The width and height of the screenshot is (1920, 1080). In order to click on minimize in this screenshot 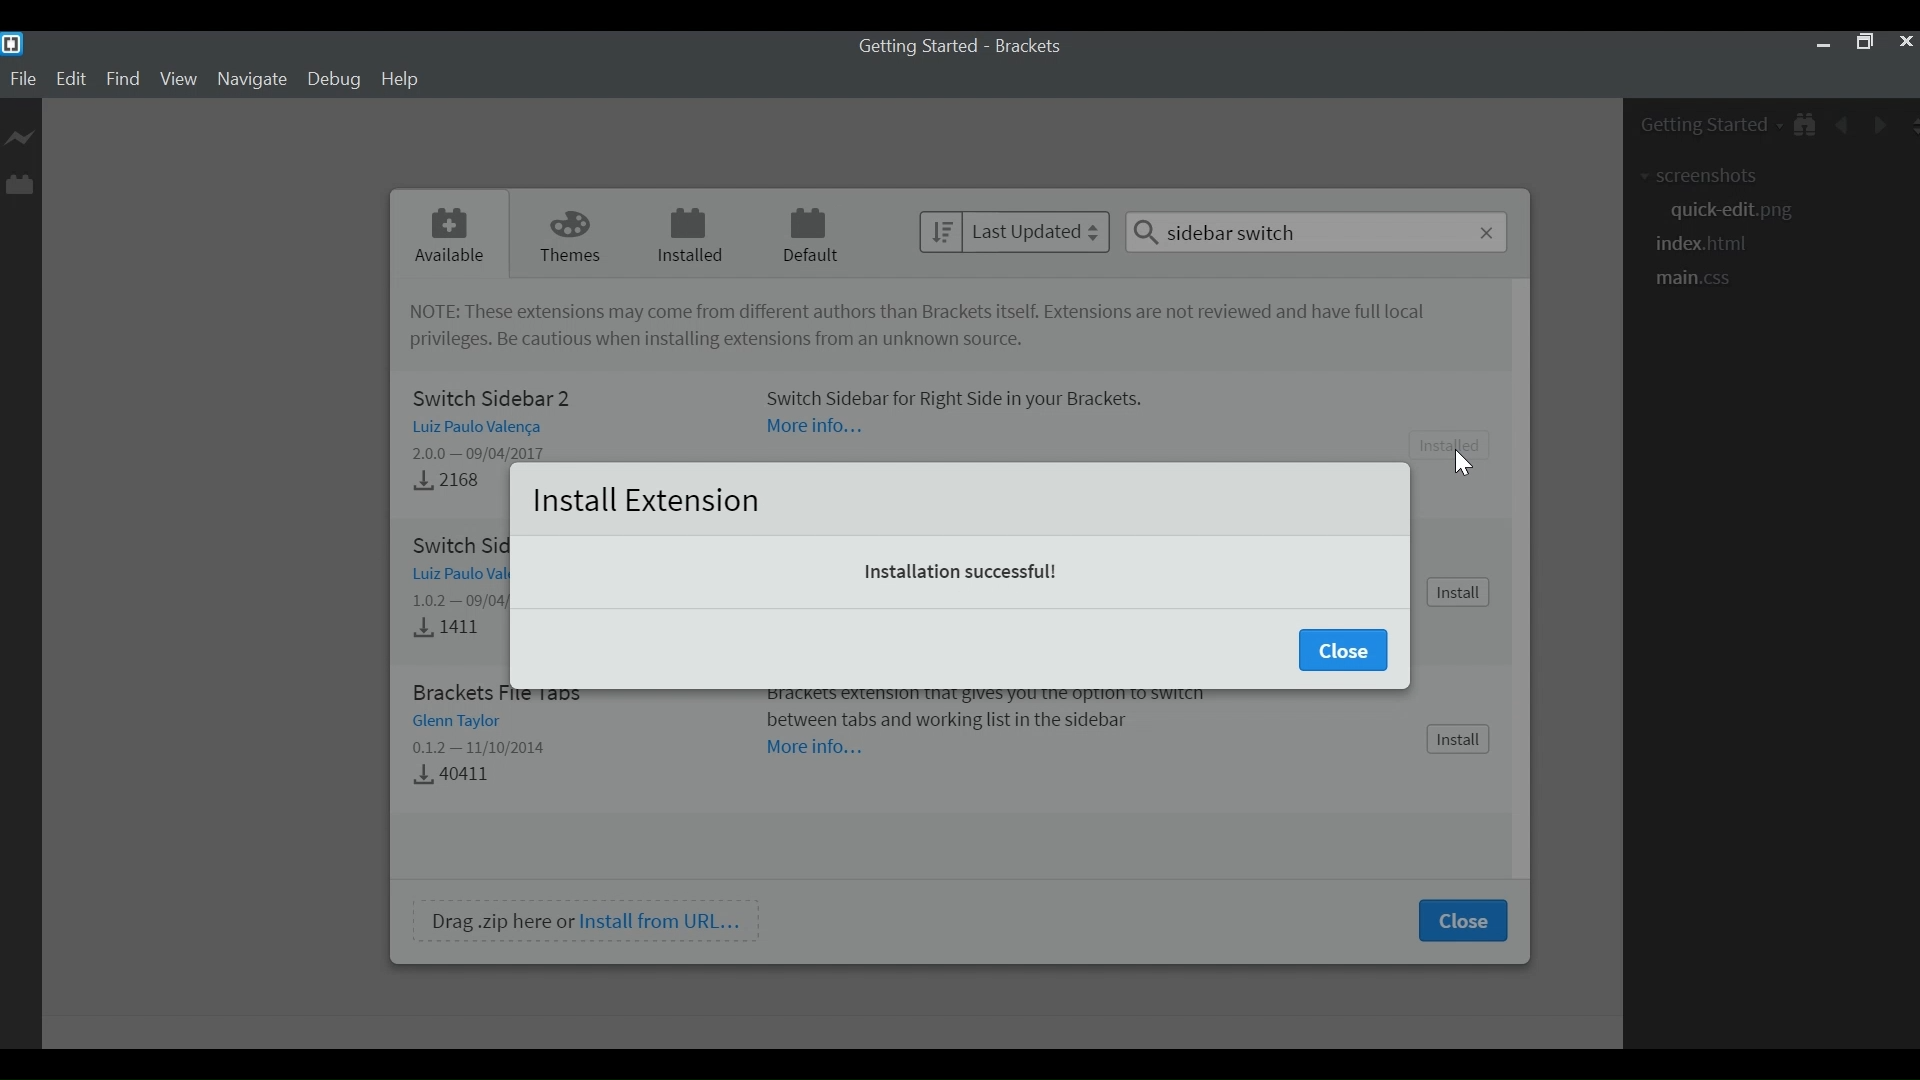, I will do `click(1823, 44)`.